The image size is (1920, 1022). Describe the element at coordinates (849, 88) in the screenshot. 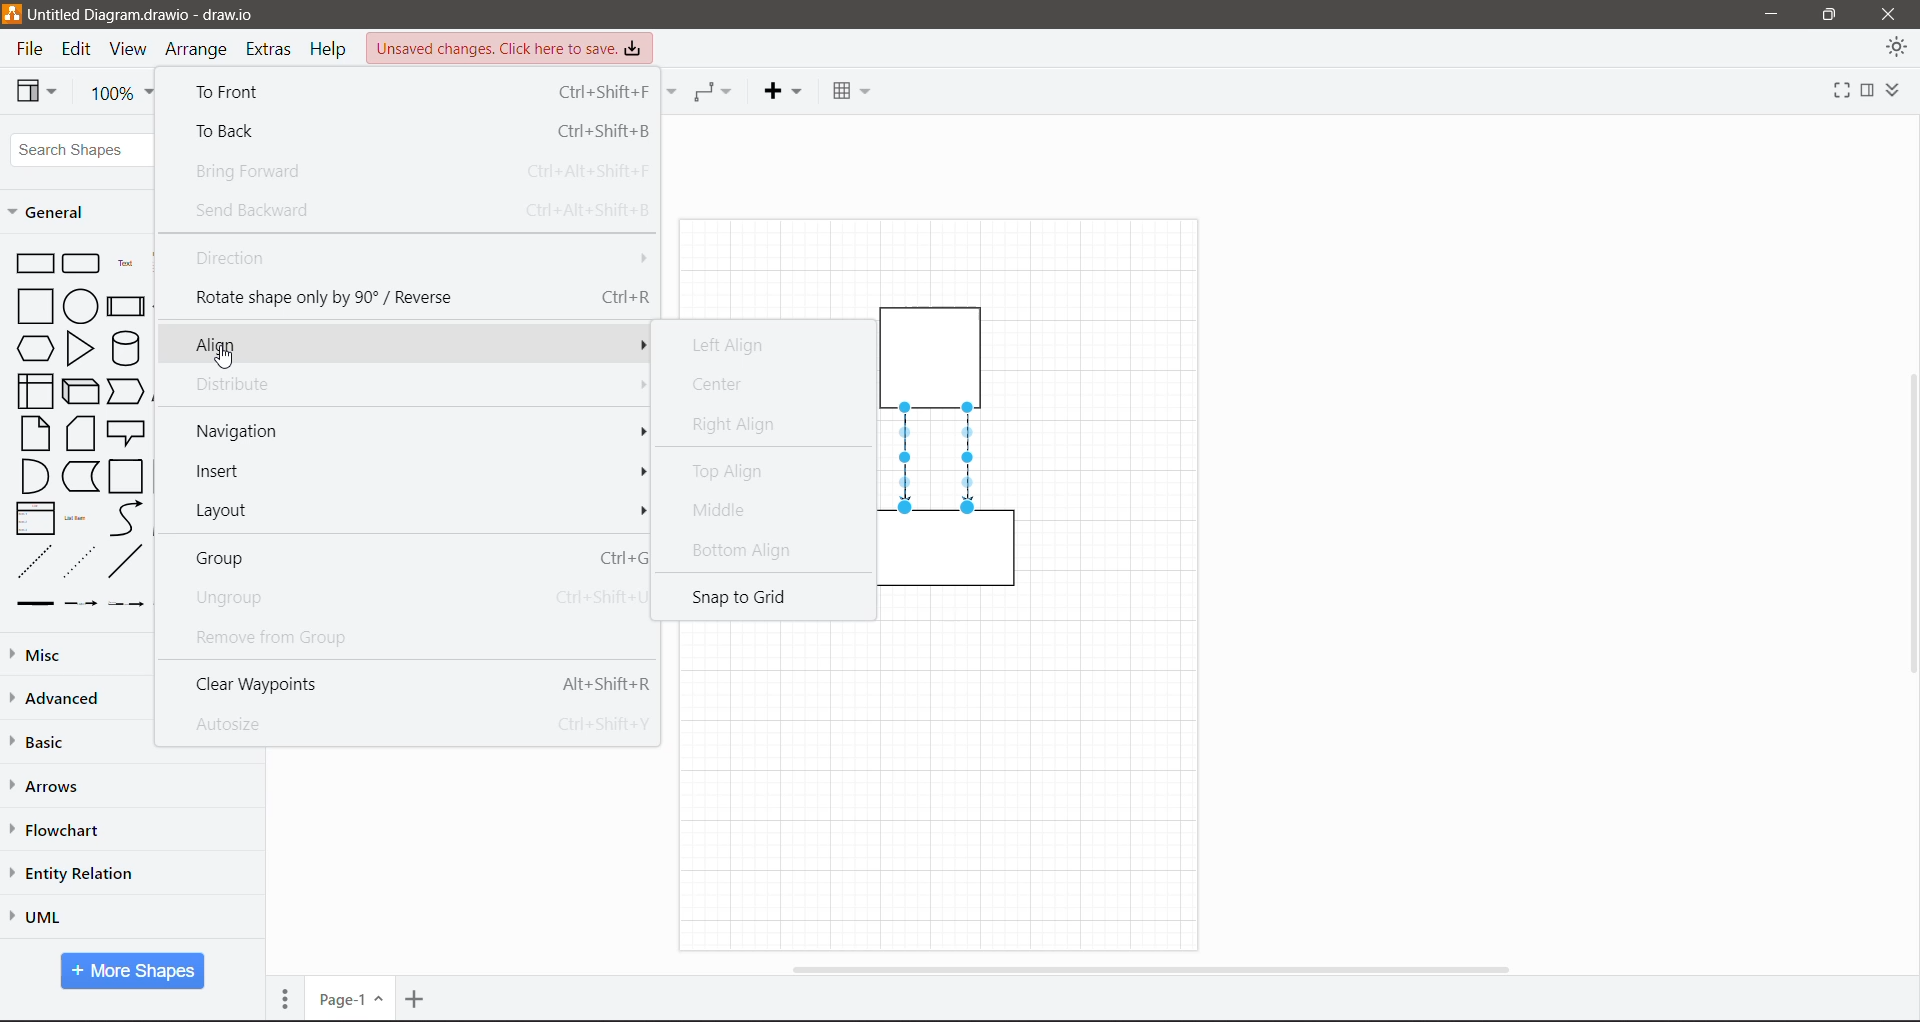

I see `Table` at that location.